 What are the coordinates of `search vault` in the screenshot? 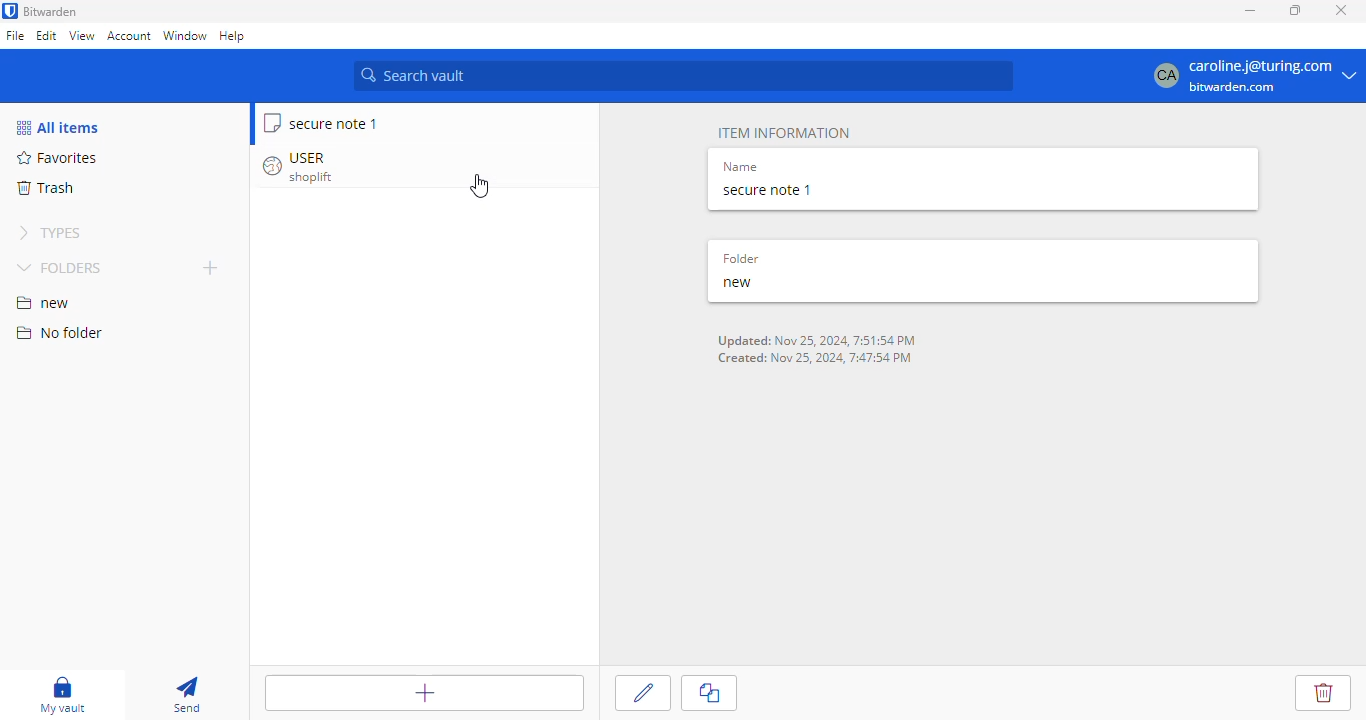 It's located at (685, 75).